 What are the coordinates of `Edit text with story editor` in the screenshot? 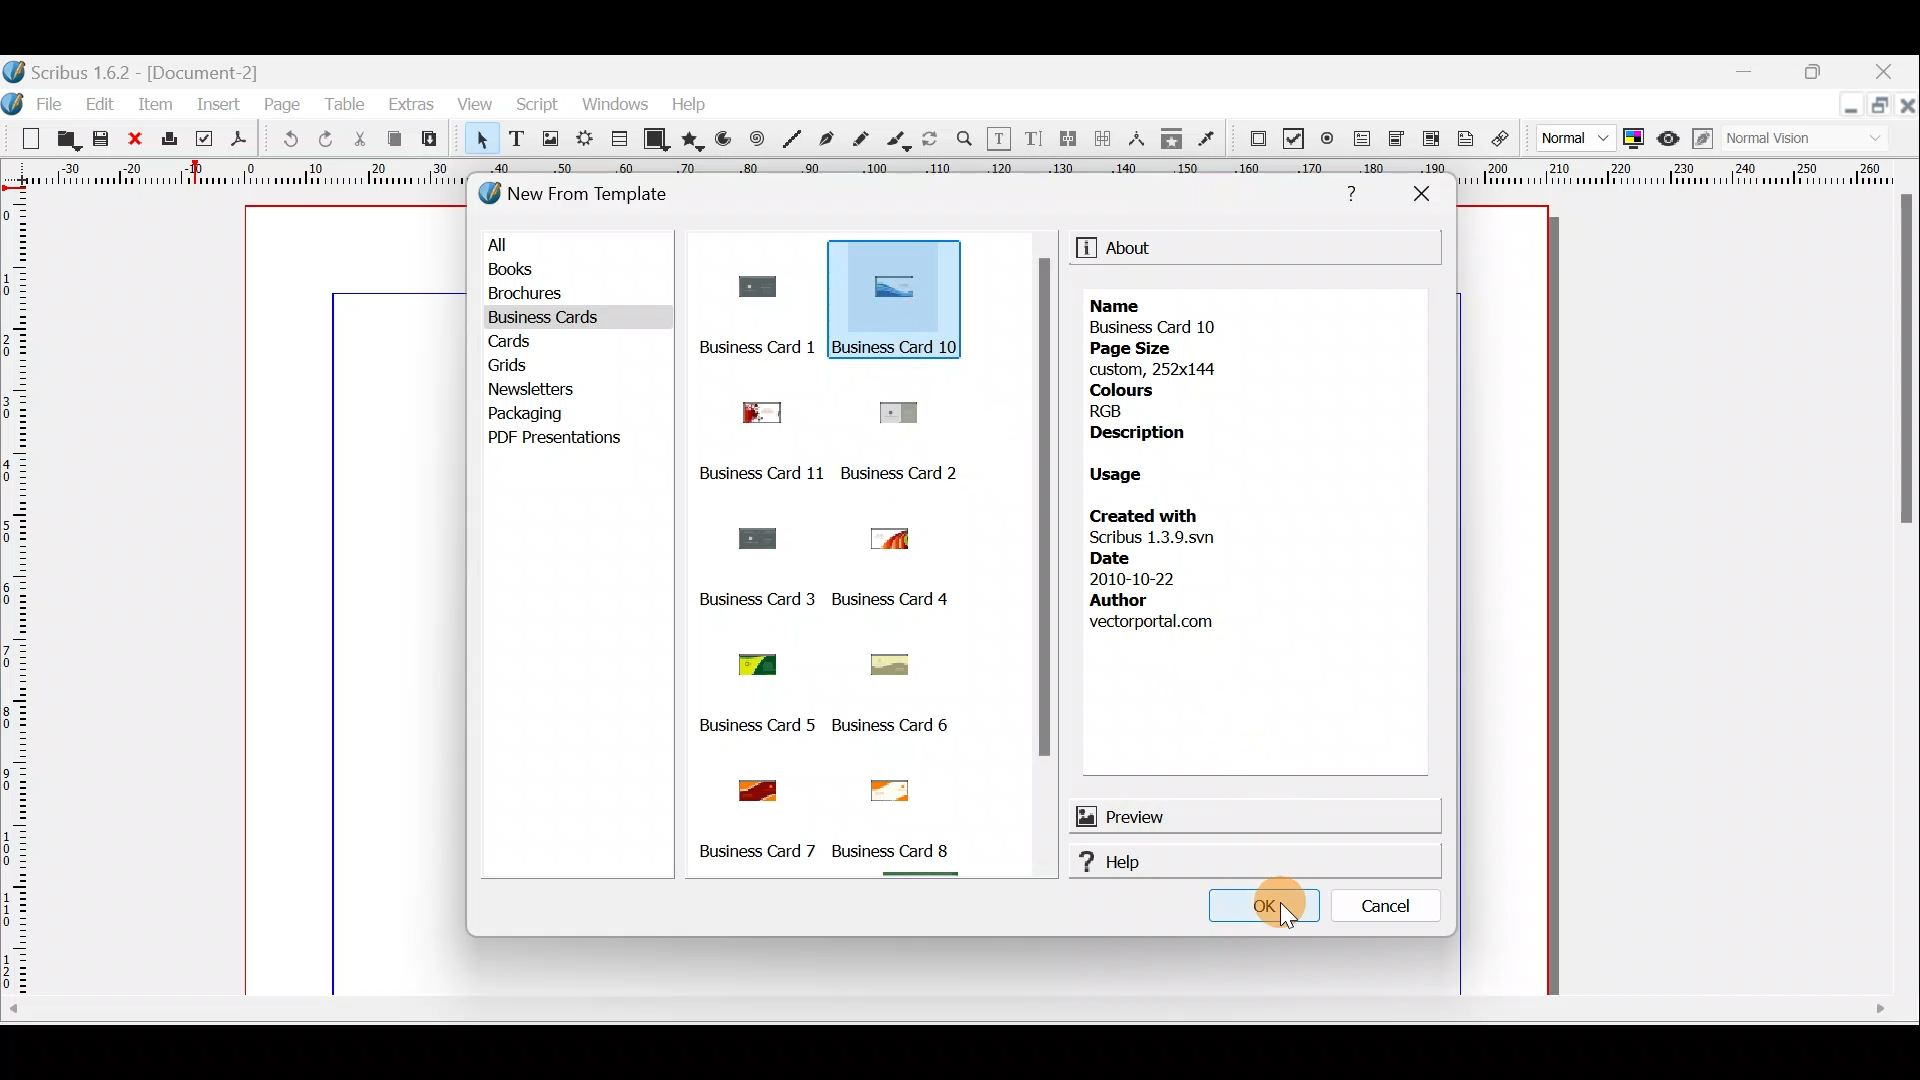 It's located at (1034, 137).